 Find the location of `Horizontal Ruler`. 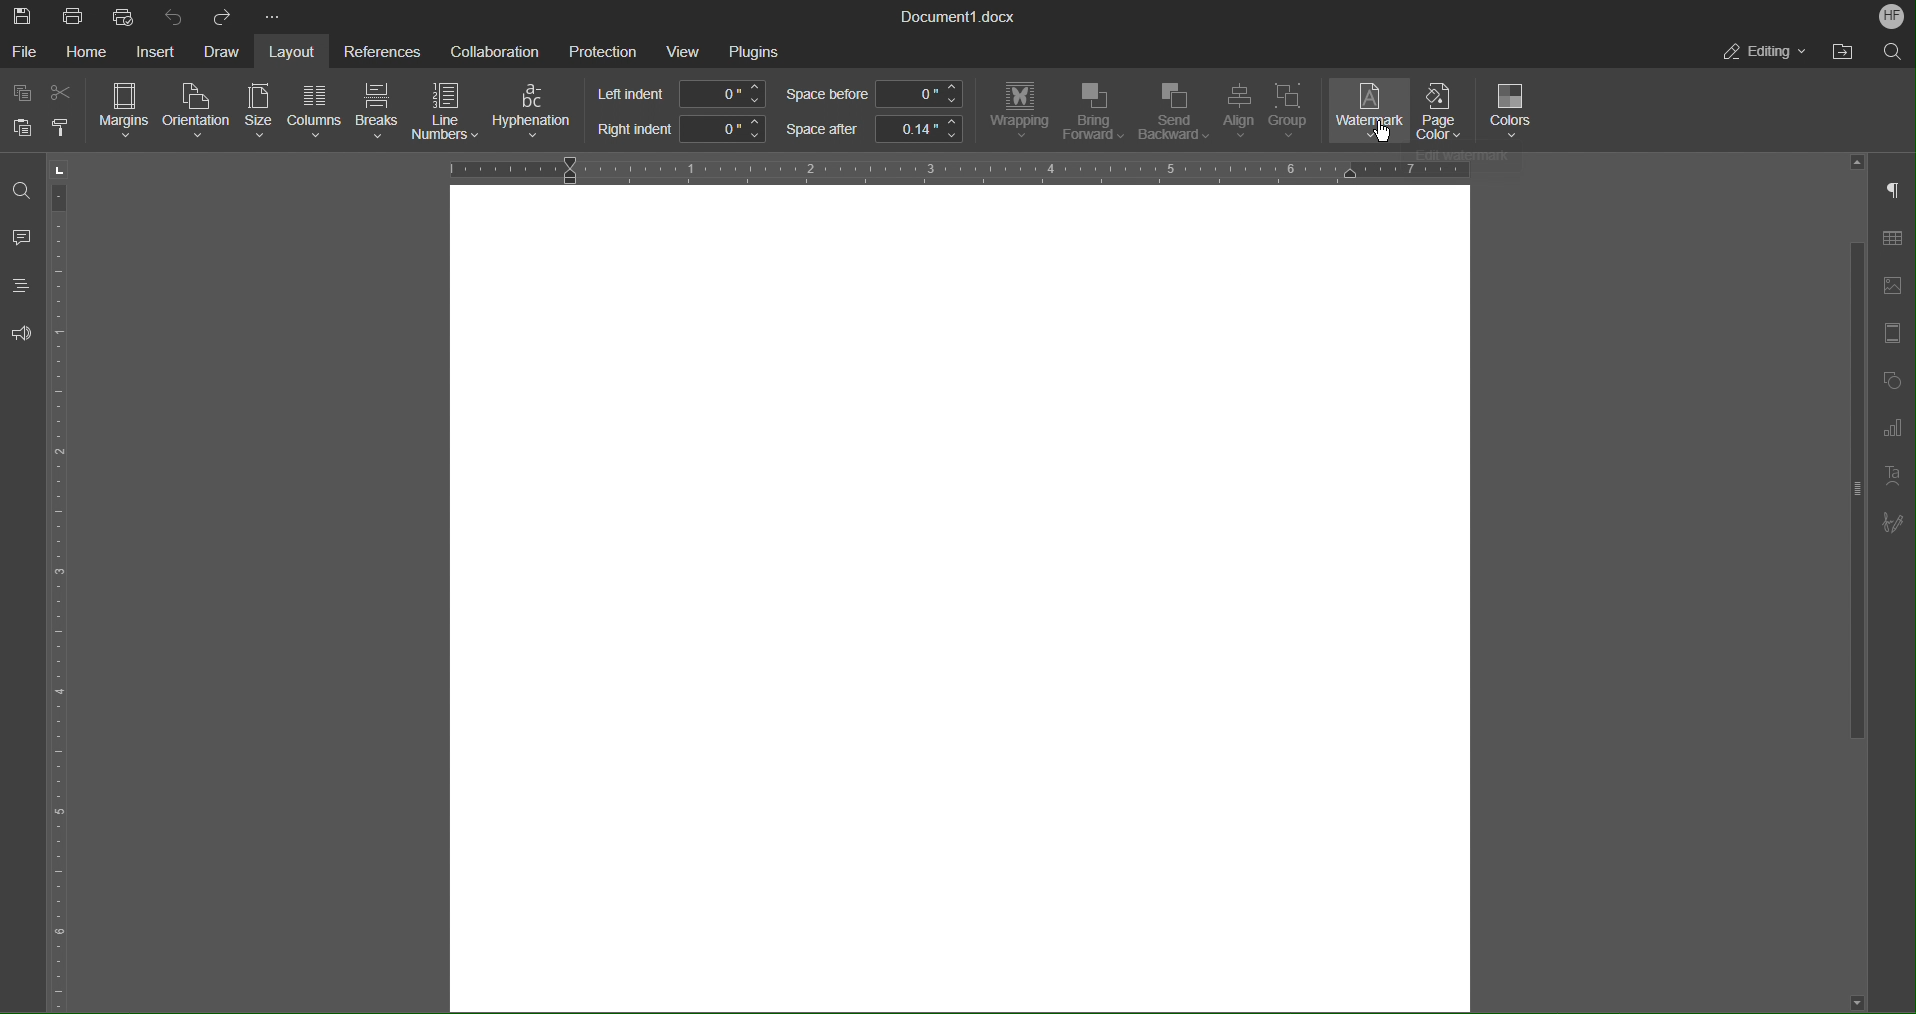

Horizontal Ruler is located at coordinates (951, 167).